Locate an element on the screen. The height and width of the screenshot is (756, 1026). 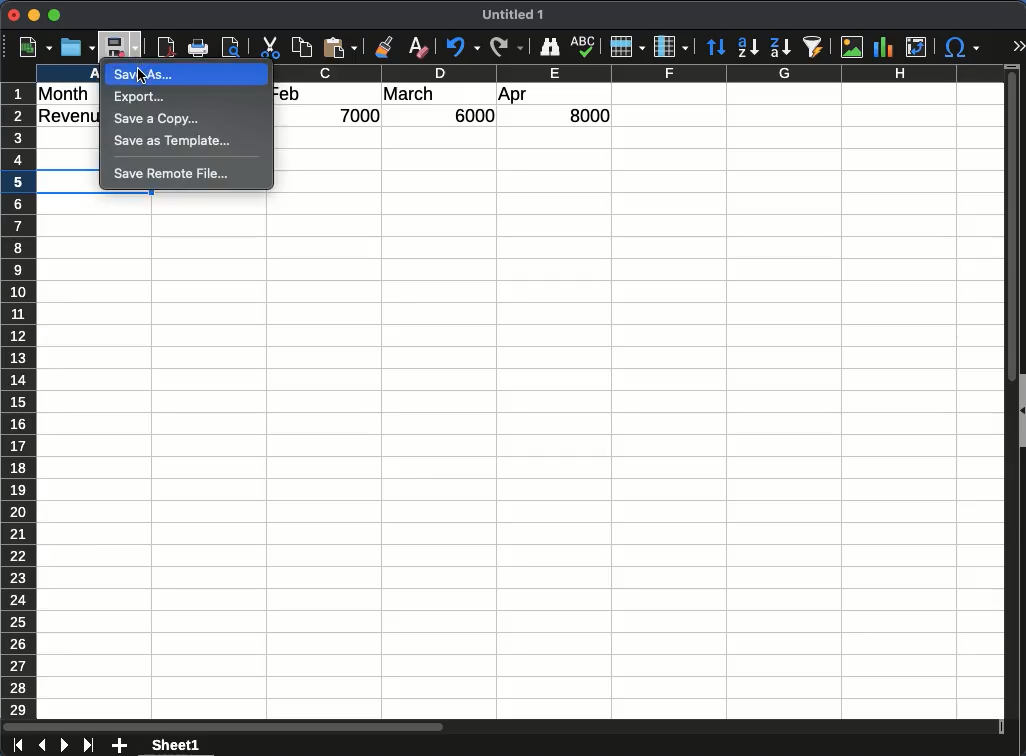
save a copy is located at coordinates (163, 119).